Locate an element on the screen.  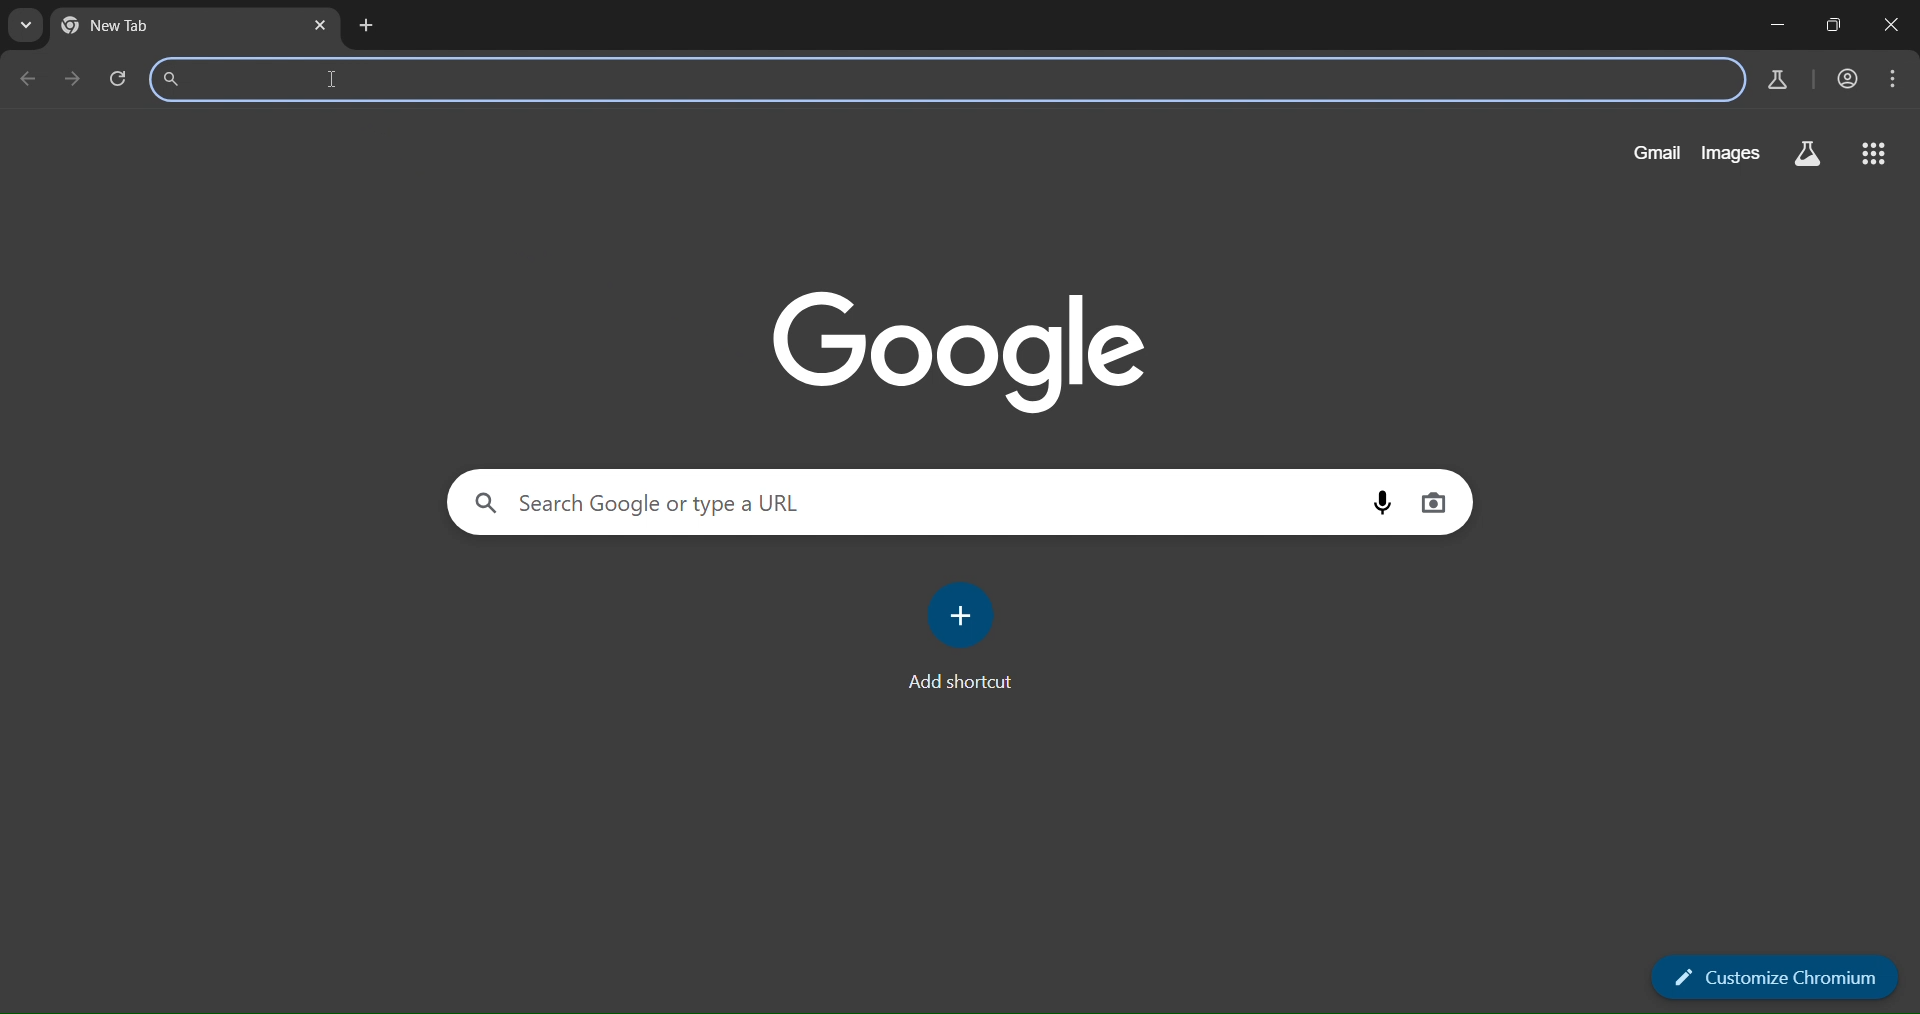
accounts is located at coordinates (1847, 77).